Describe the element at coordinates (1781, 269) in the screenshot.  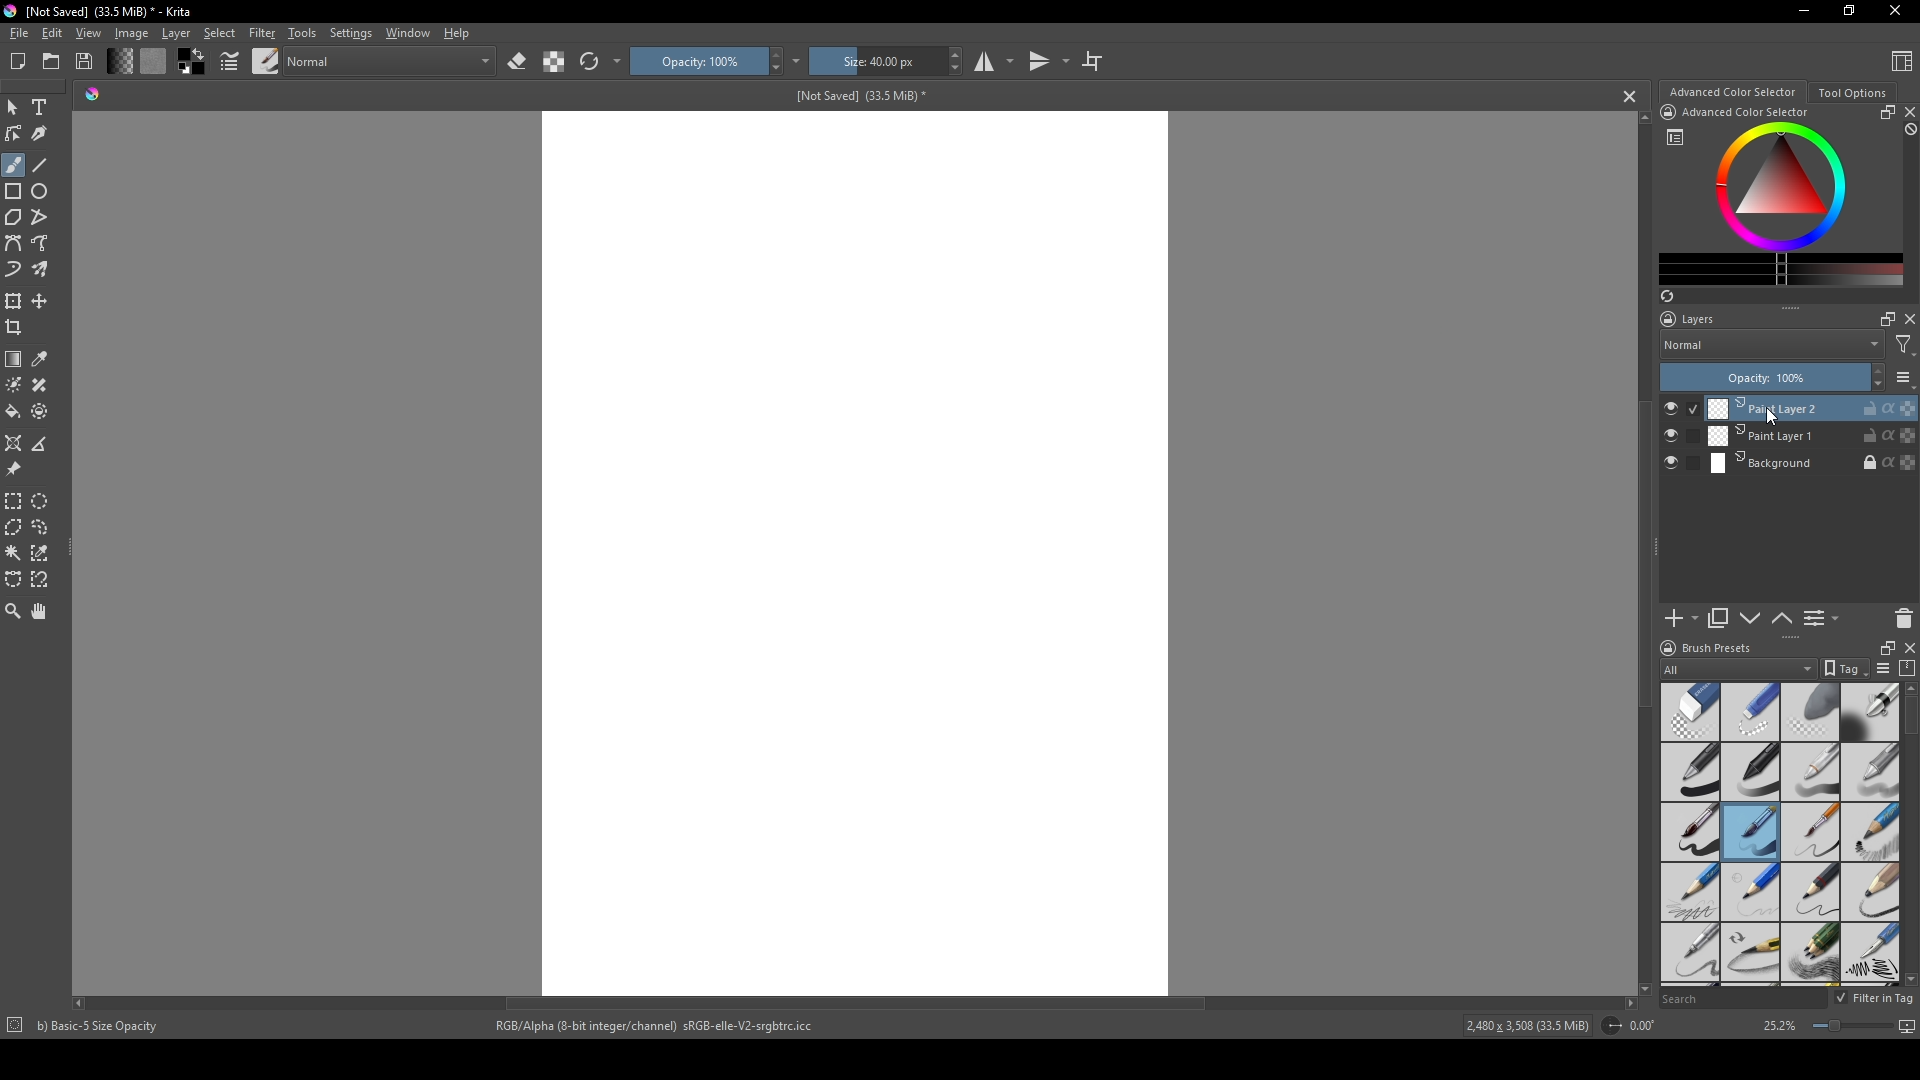
I see `change color` at that location.